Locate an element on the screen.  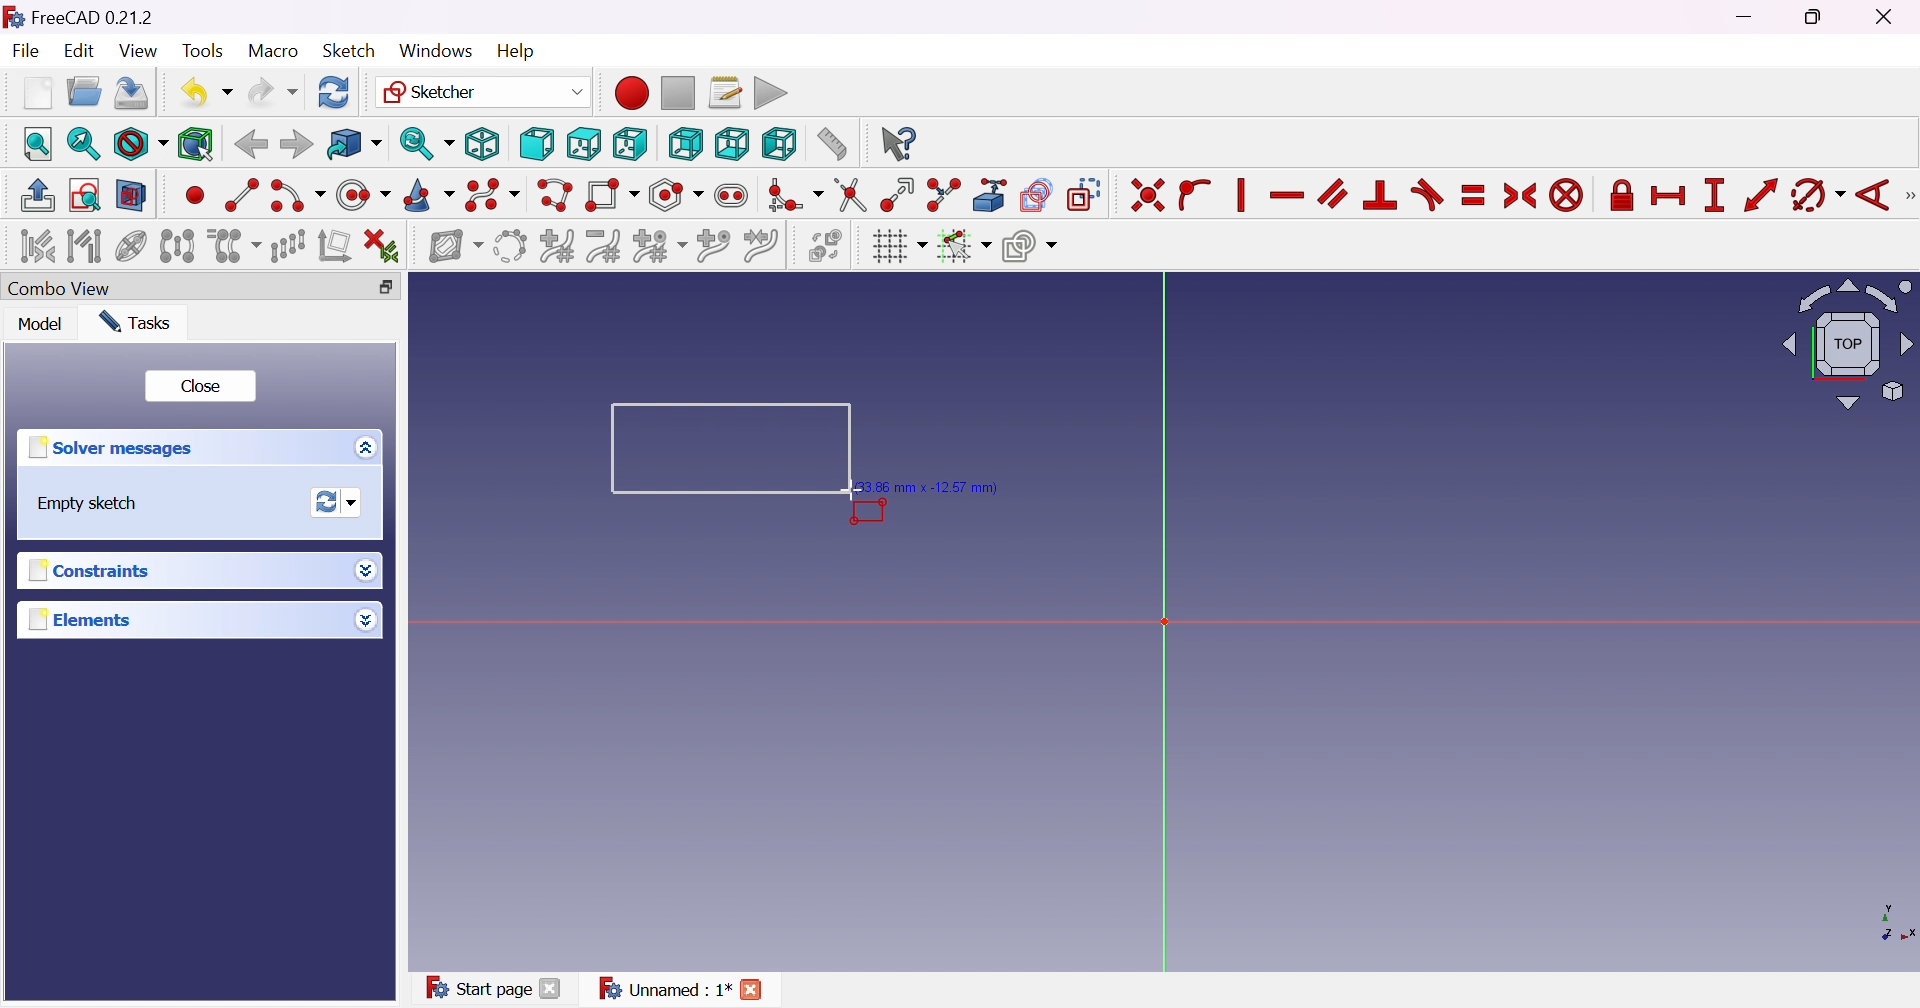
(33.86 mm, 12.57mm) is located at coordinates (934, 485).